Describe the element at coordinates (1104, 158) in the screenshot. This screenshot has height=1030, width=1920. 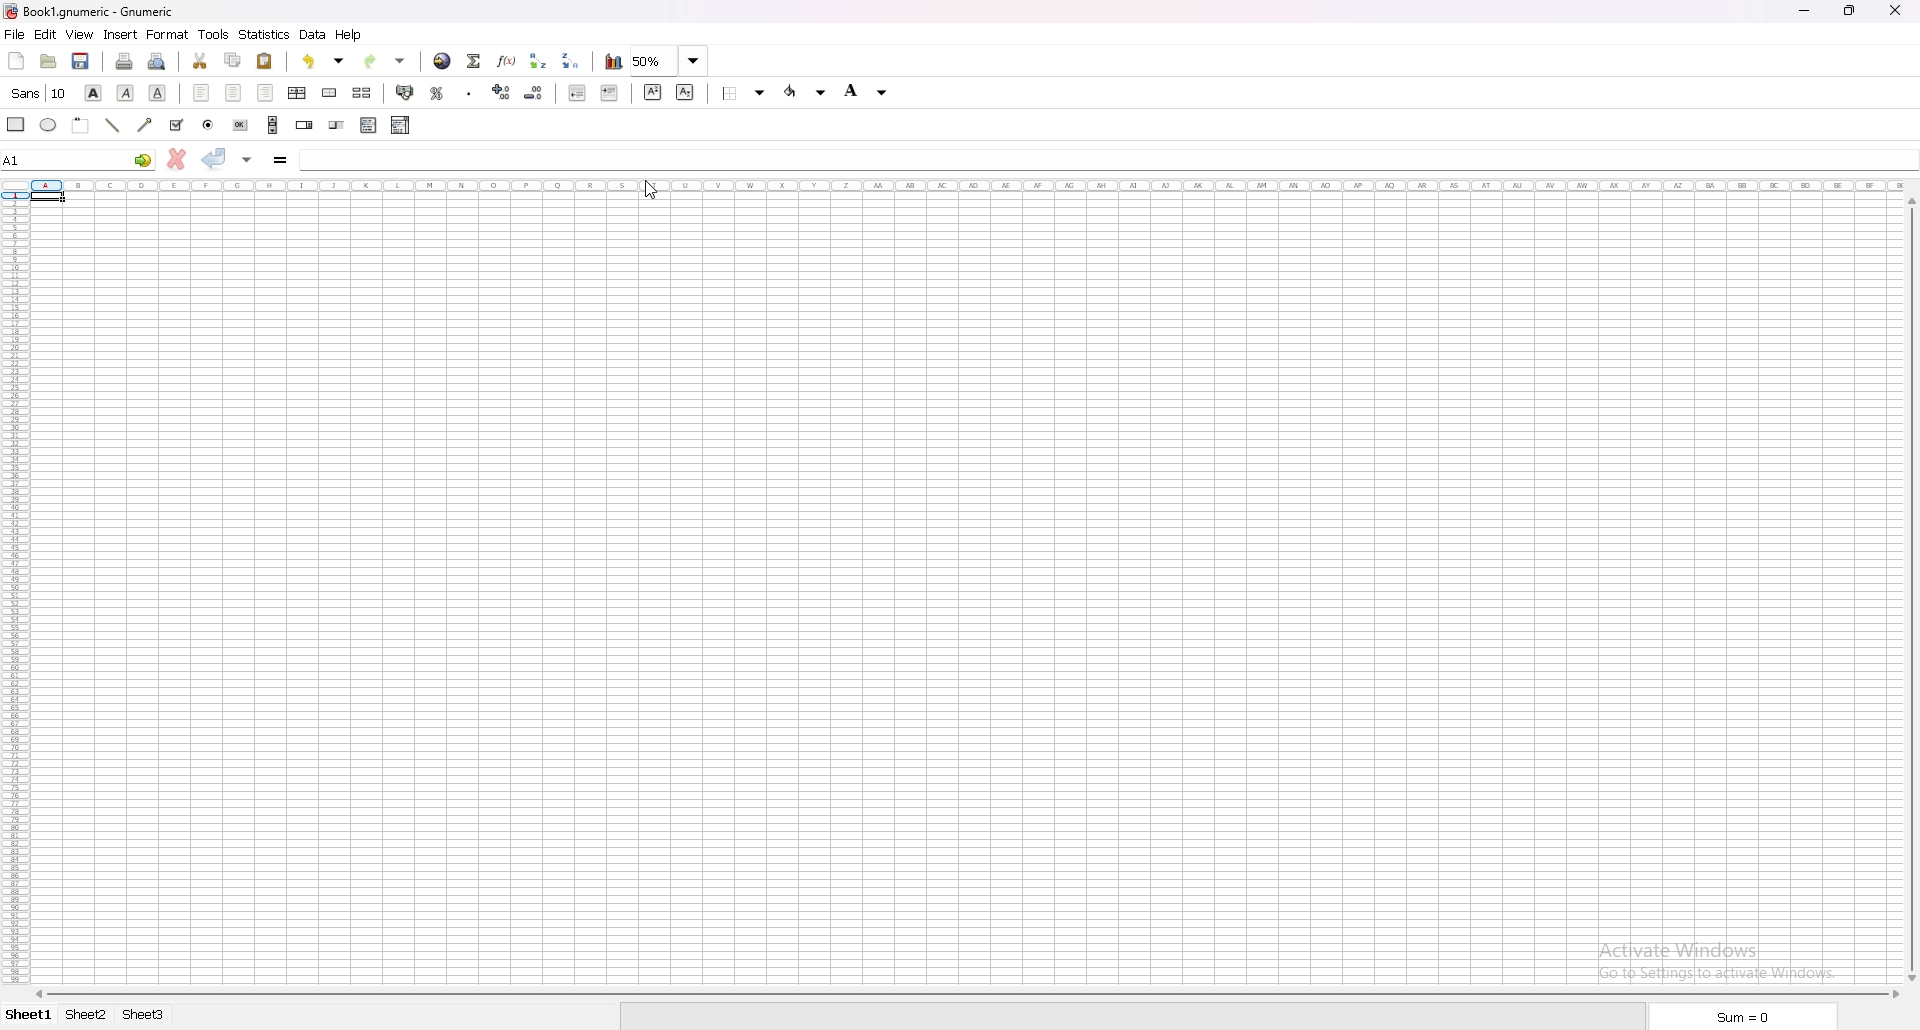
I see `cell input` at that location.